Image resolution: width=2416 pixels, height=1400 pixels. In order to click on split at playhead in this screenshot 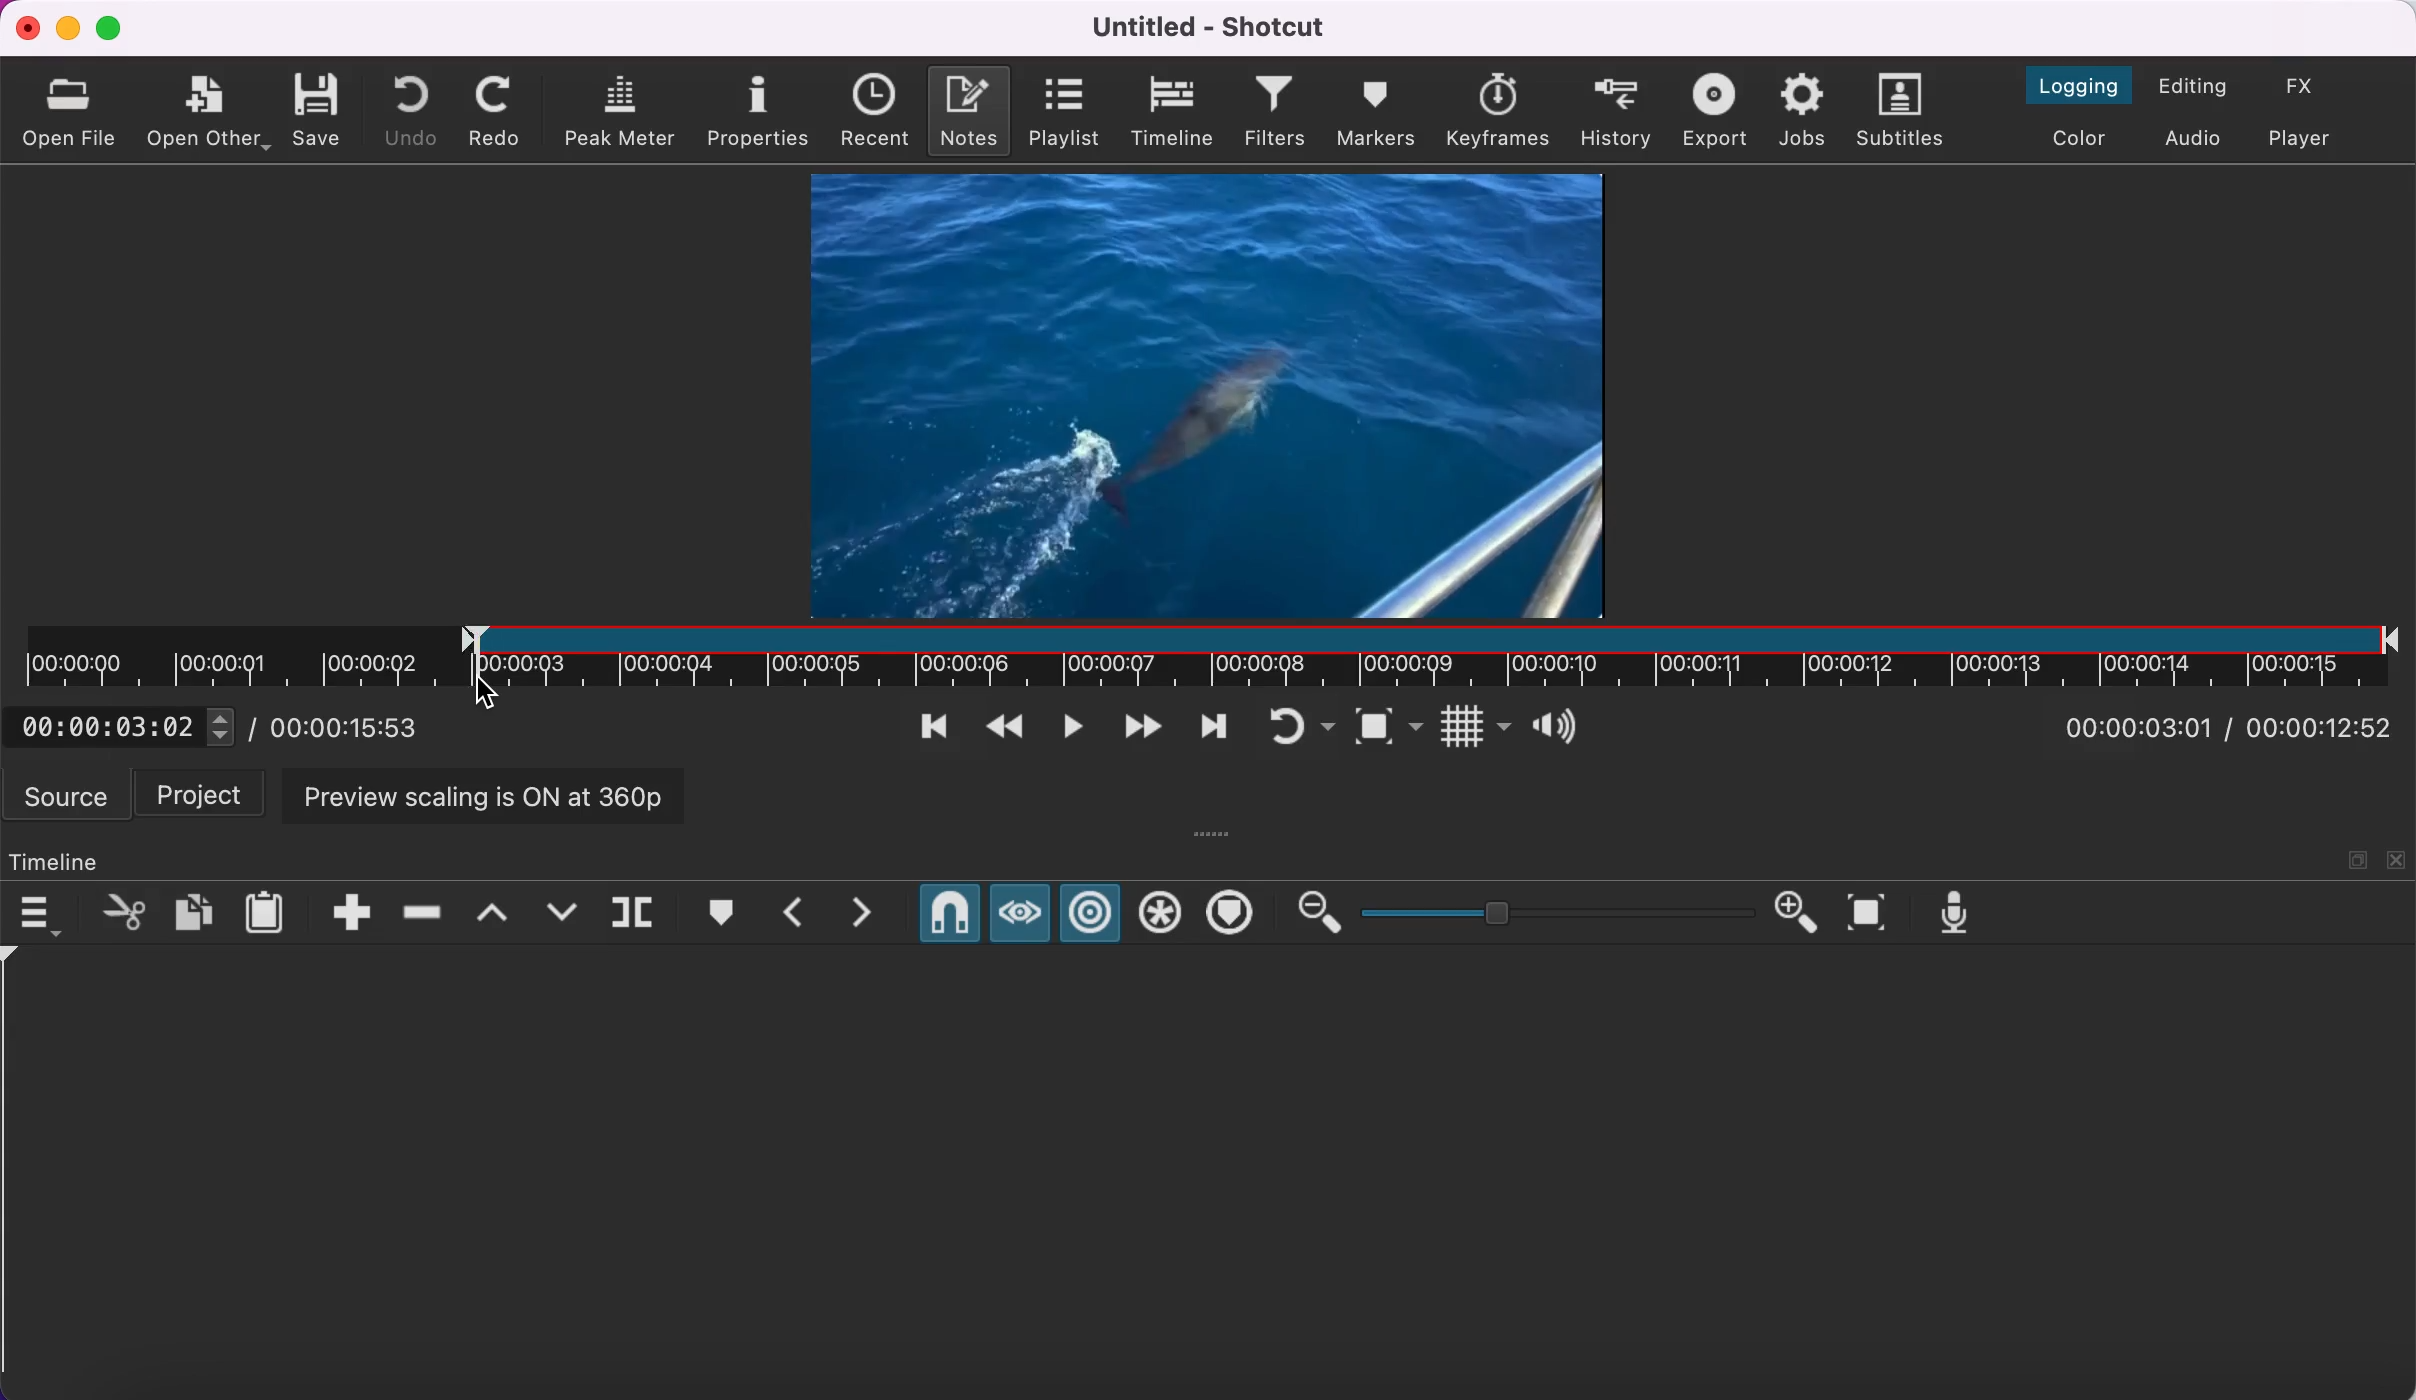, I will do `click(633, 912)`.